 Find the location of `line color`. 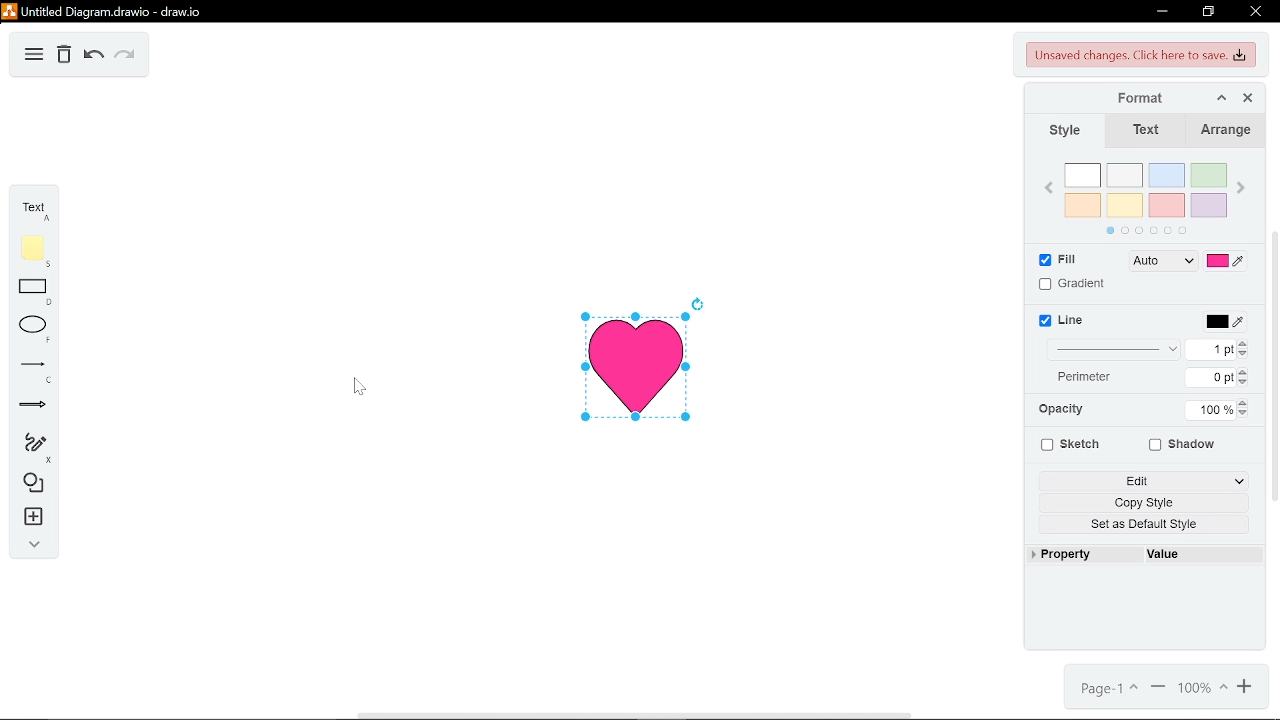

line color is located at coordinates (1223, 321).